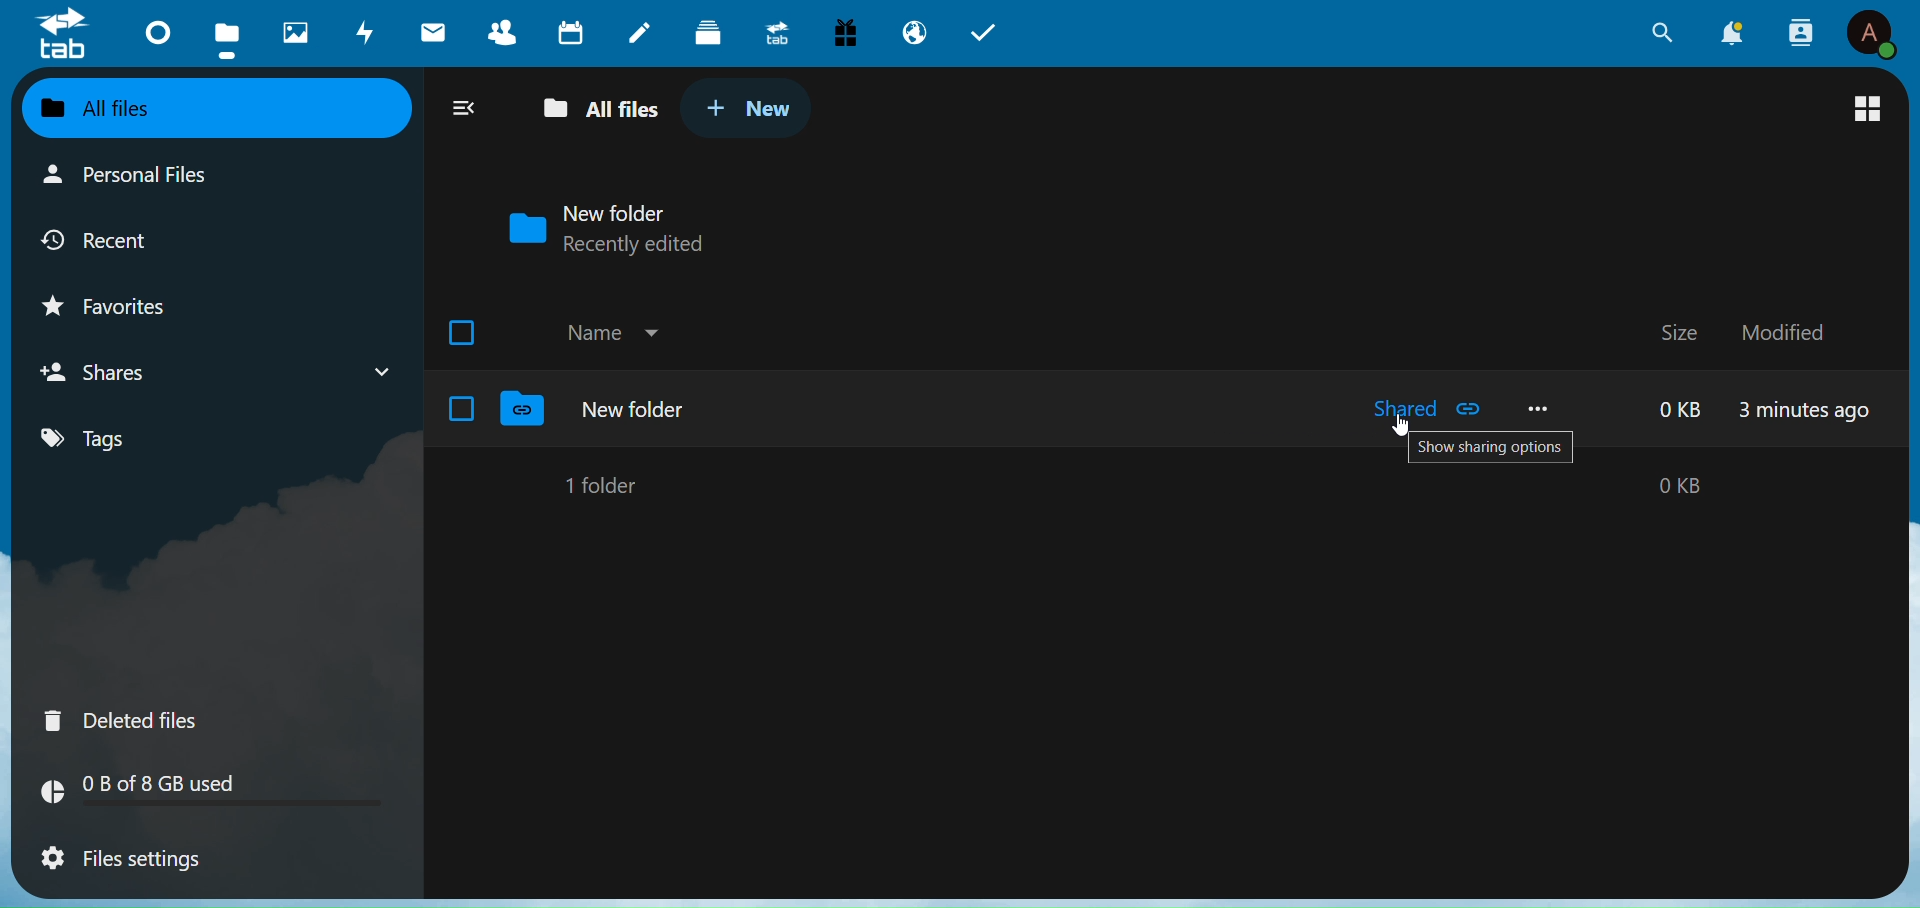 The height and width of the screenshot is (908, 1920). Describe the element at coordinates (151, 31) in the screenshot. I see `Dashboard` at that location.